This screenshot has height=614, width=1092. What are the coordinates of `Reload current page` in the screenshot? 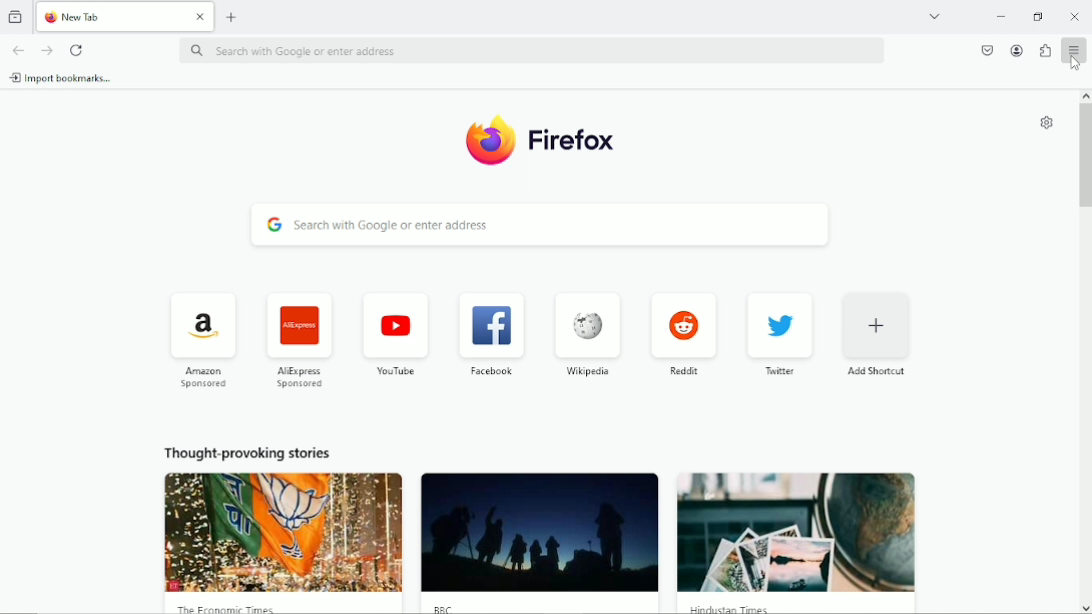 It's located at (77, 49).